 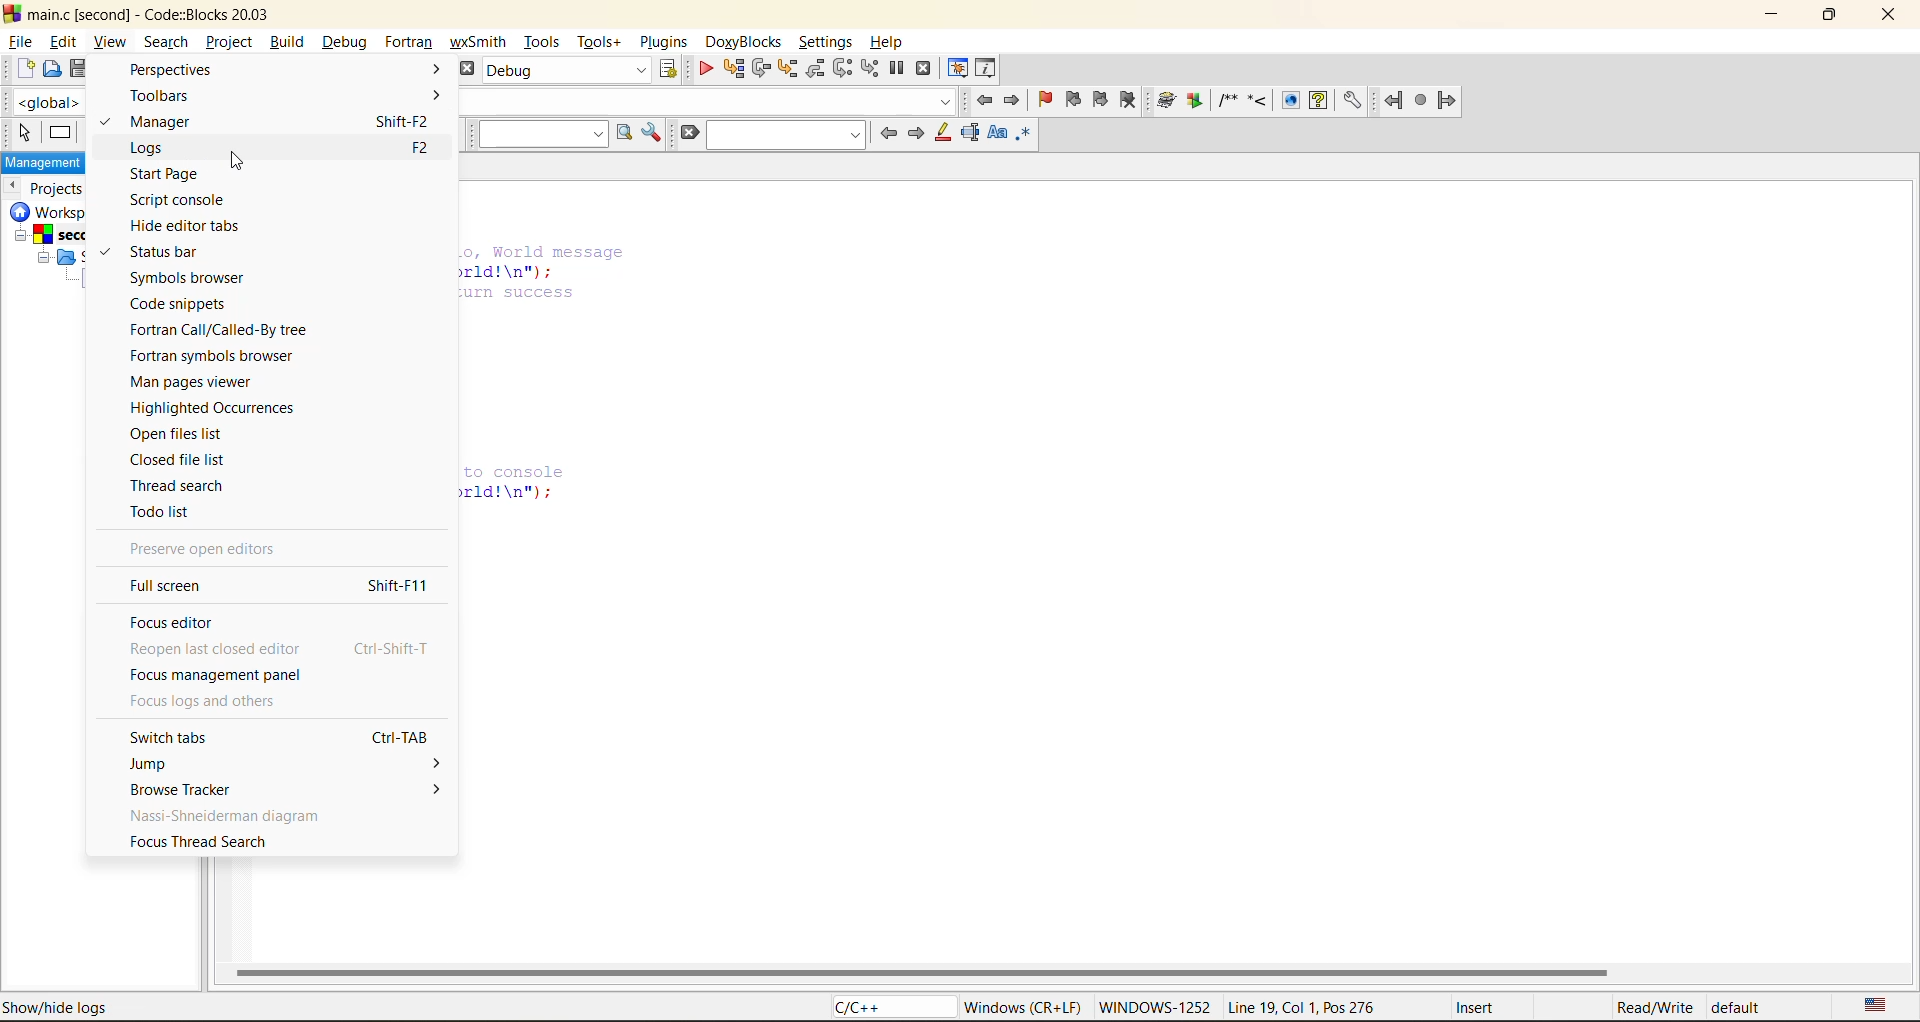 I want to click on step into instruction, so click(x=871, y=69).